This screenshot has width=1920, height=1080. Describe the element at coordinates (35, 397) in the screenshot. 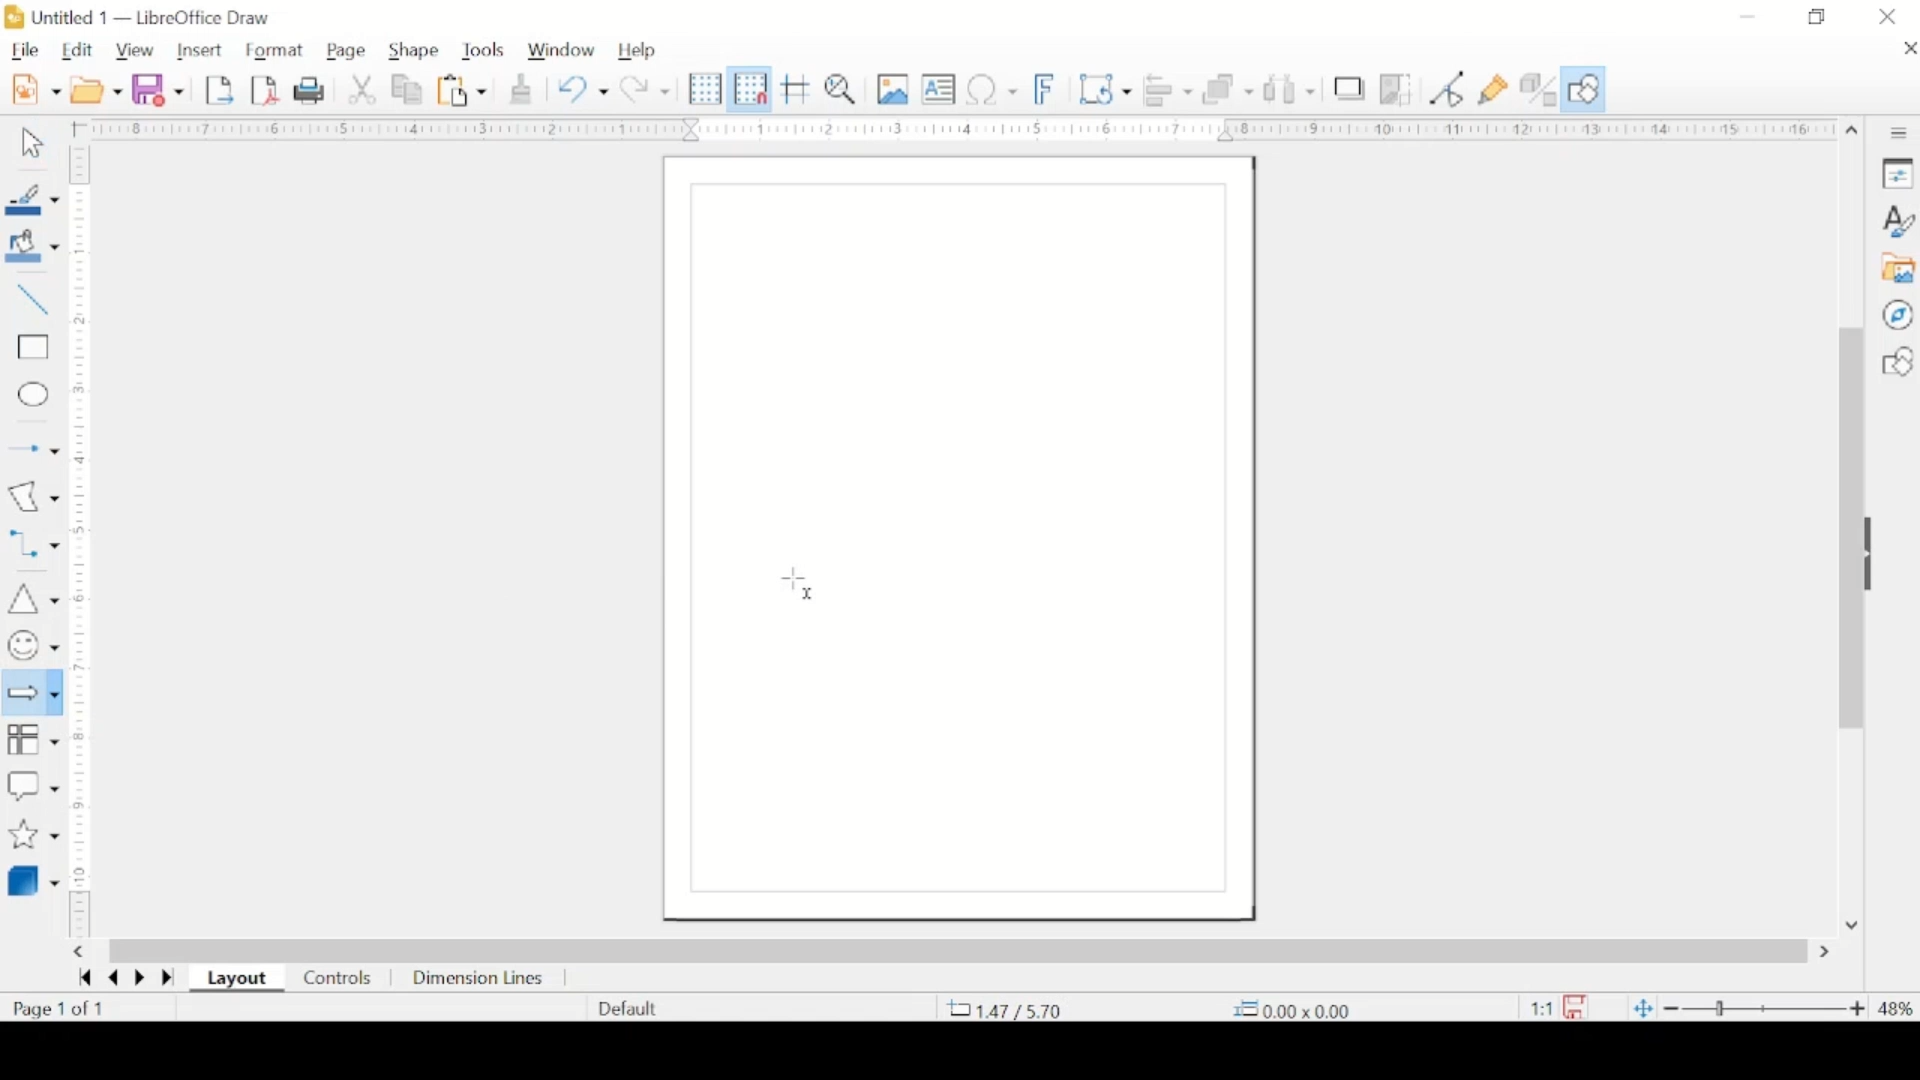

I see `ellipse` at that location.